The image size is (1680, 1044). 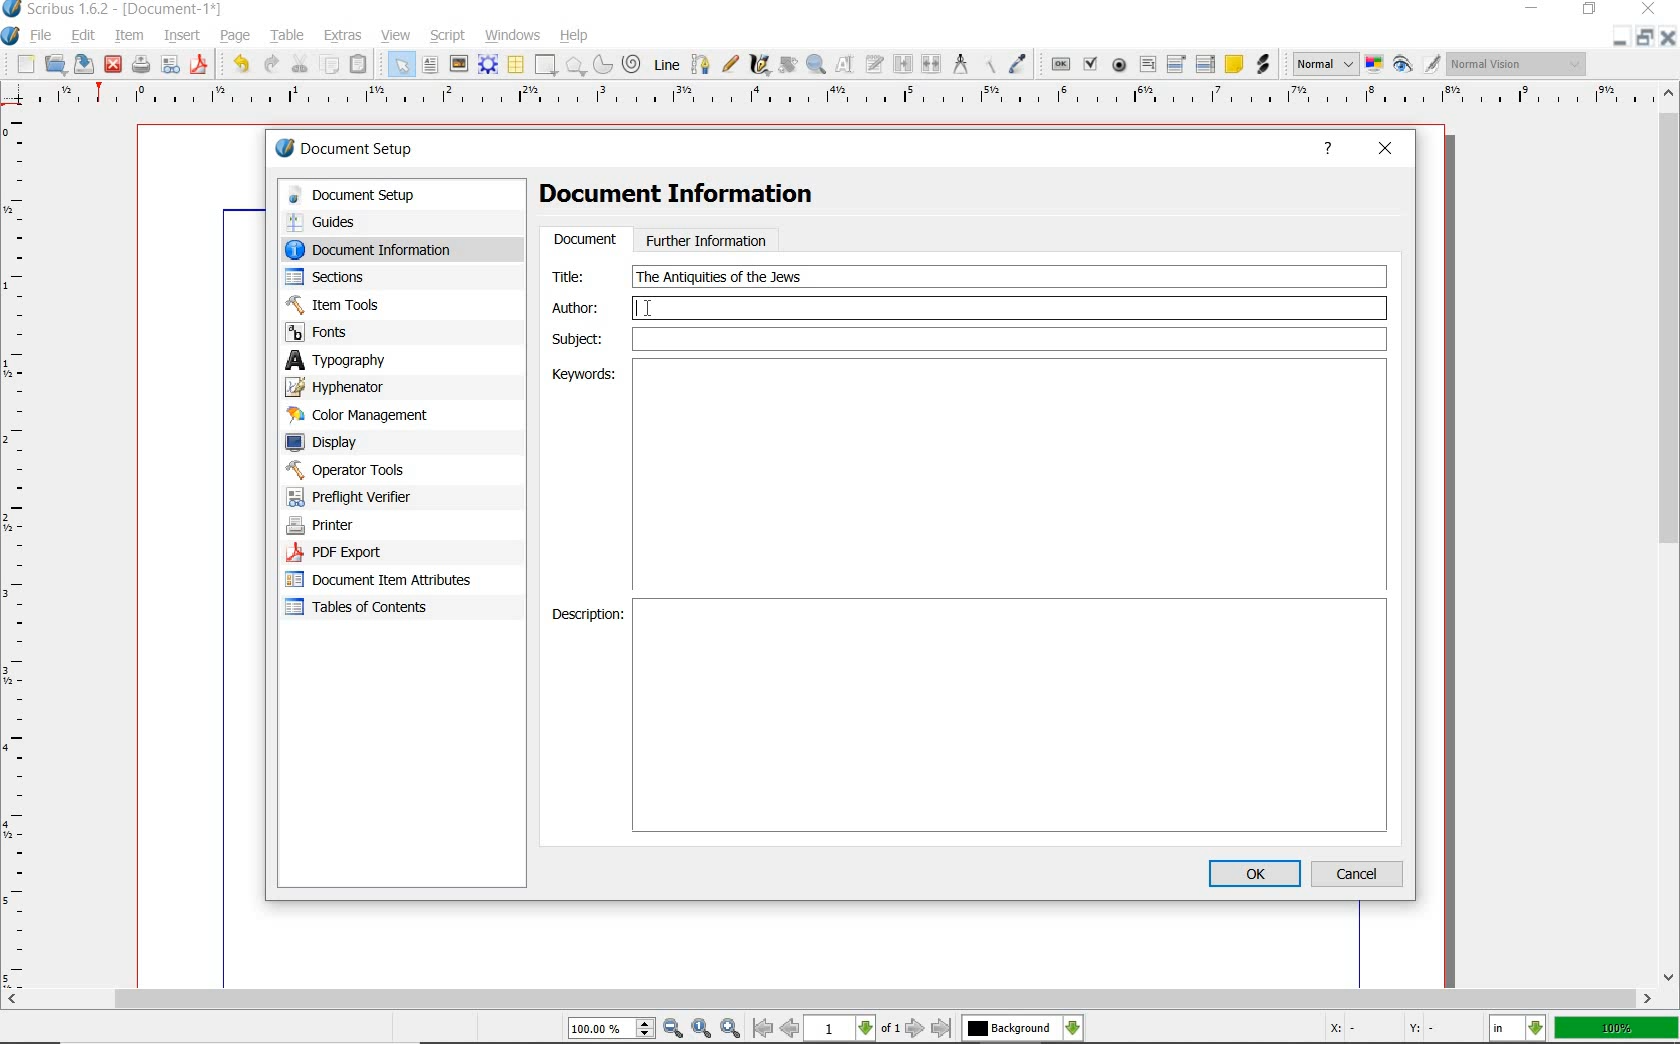 I want to click on minimize, so click(x=1530, y=9).